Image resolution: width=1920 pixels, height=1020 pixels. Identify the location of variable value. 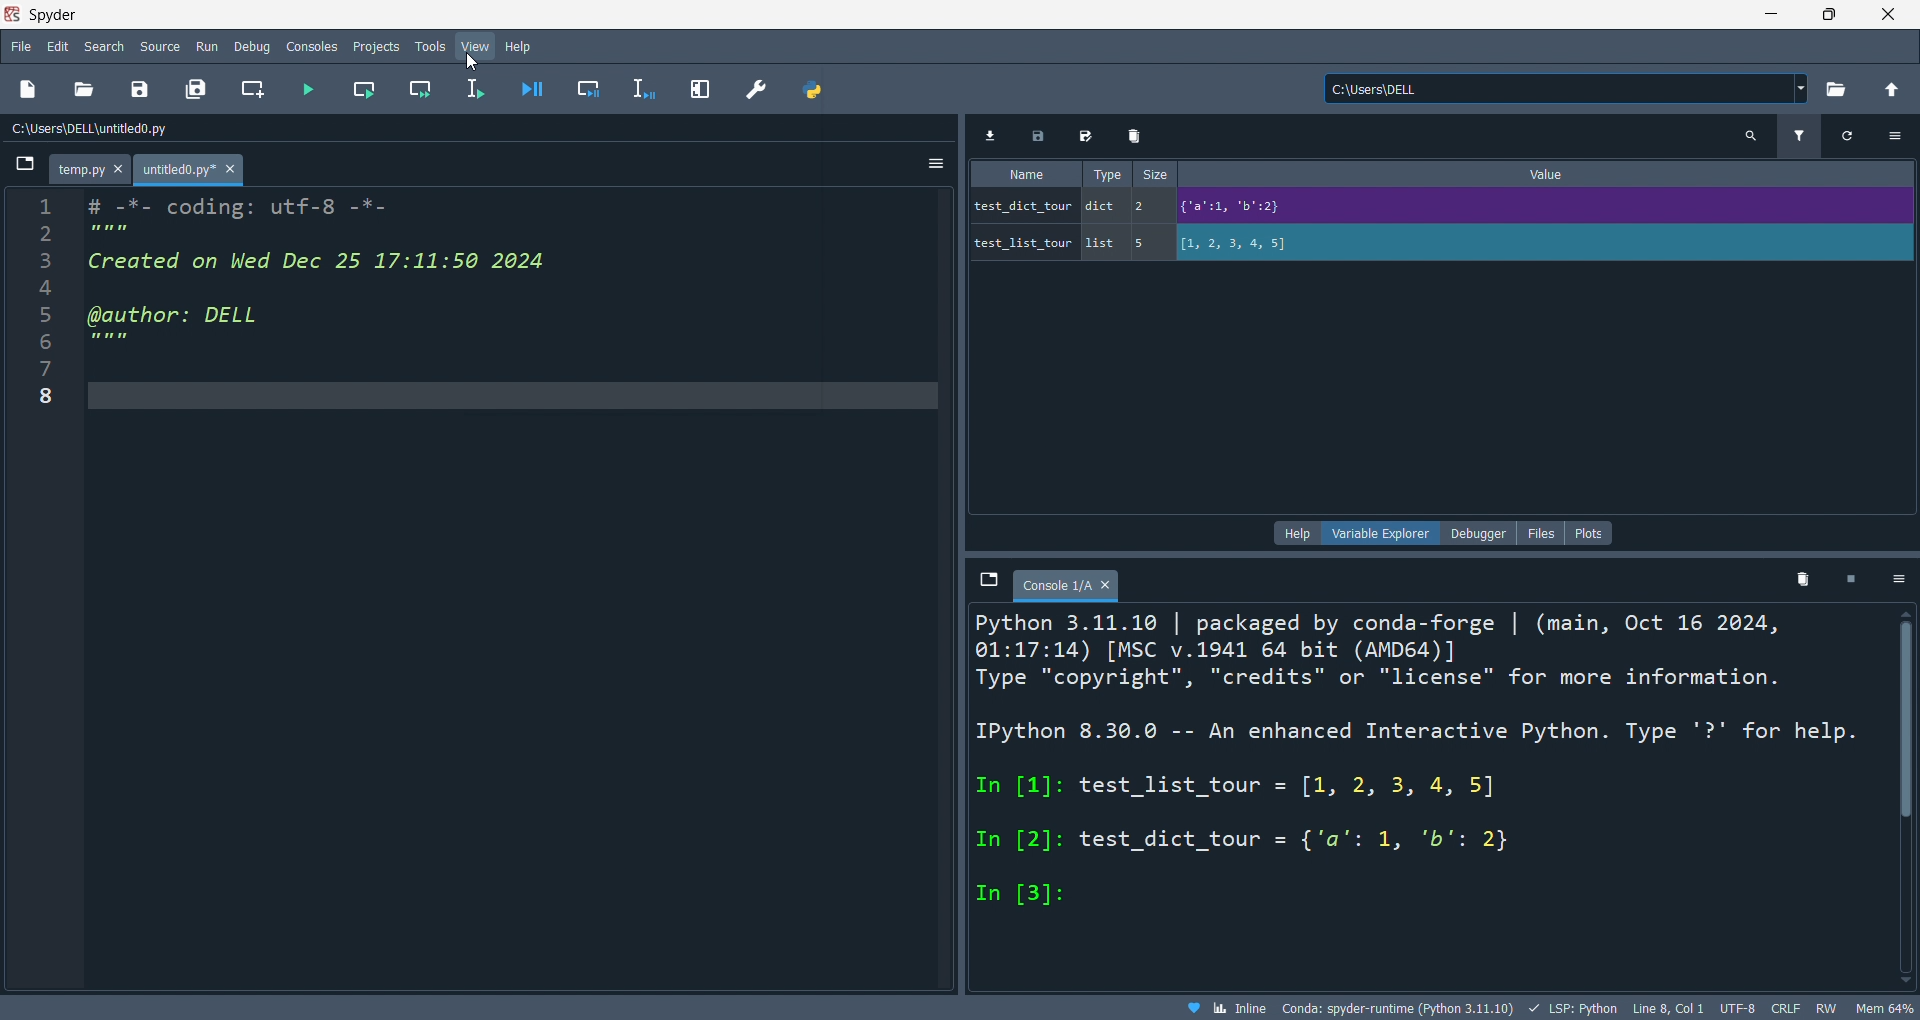
(1542, 245).